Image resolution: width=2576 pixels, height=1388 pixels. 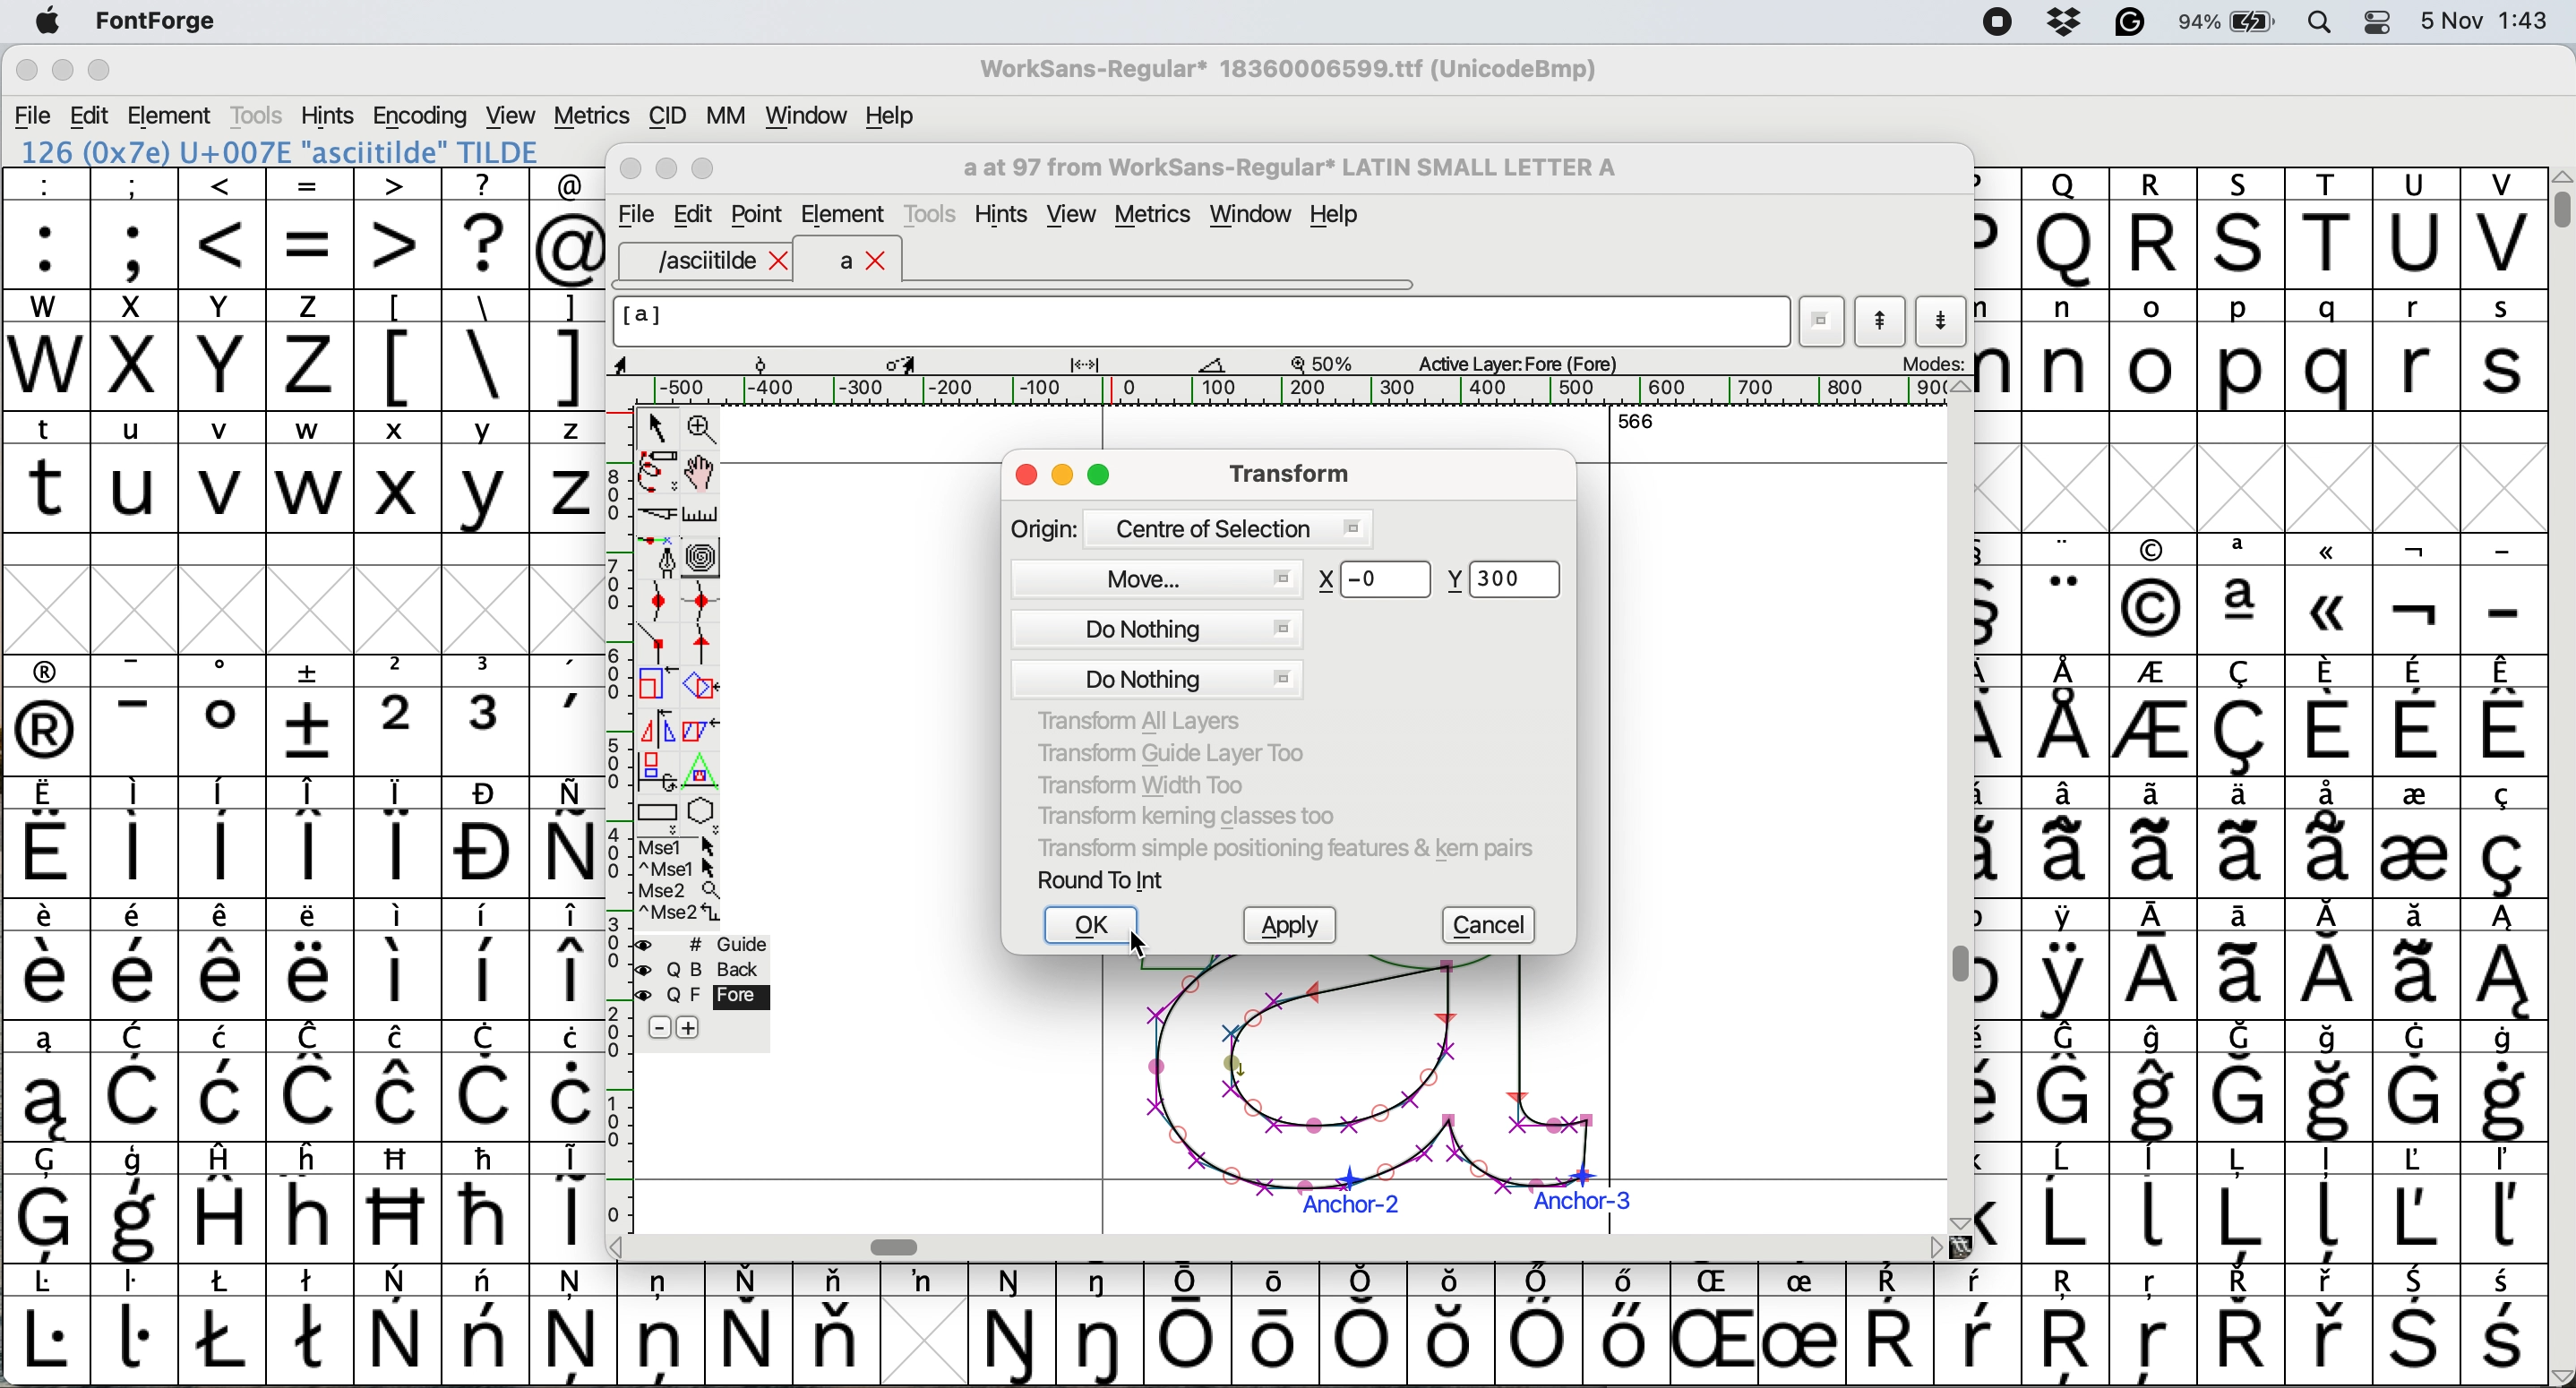 I want to click on V, so click(x=2503, y=229).